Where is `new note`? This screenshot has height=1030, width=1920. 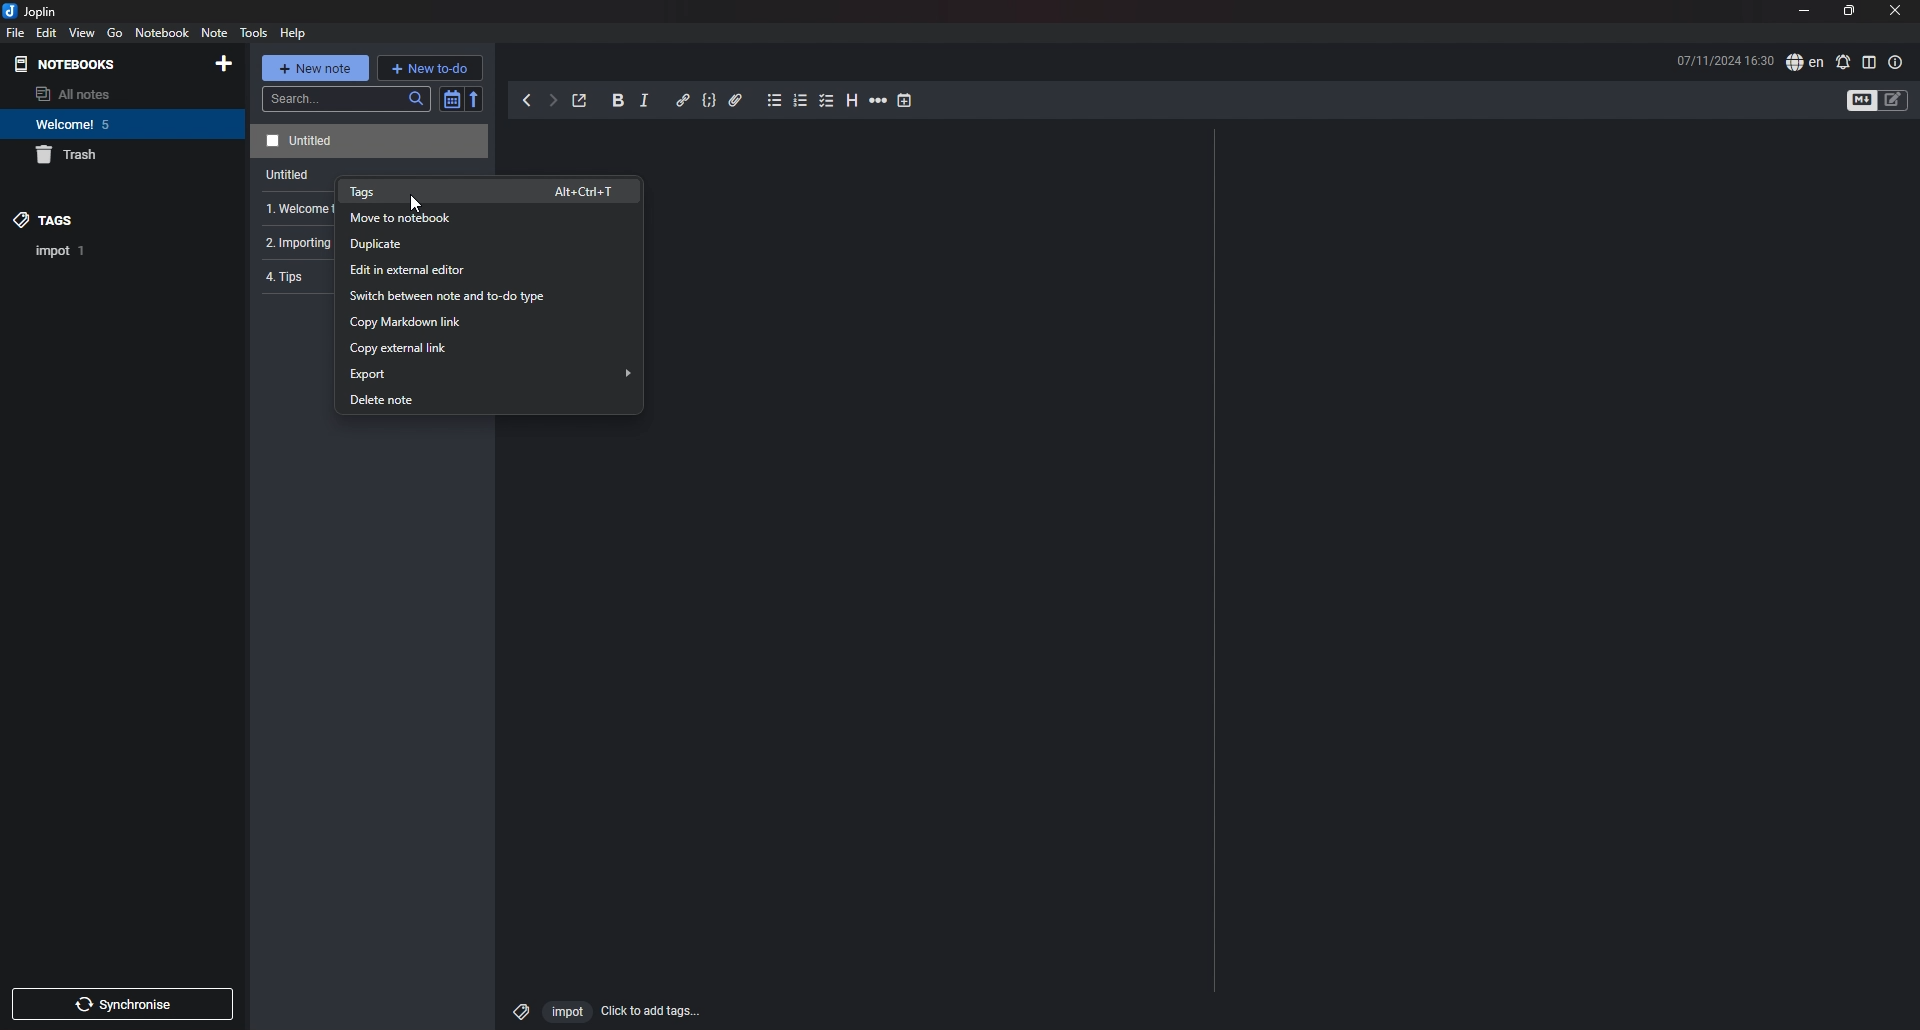 new note is located at coordinates (316, 67).